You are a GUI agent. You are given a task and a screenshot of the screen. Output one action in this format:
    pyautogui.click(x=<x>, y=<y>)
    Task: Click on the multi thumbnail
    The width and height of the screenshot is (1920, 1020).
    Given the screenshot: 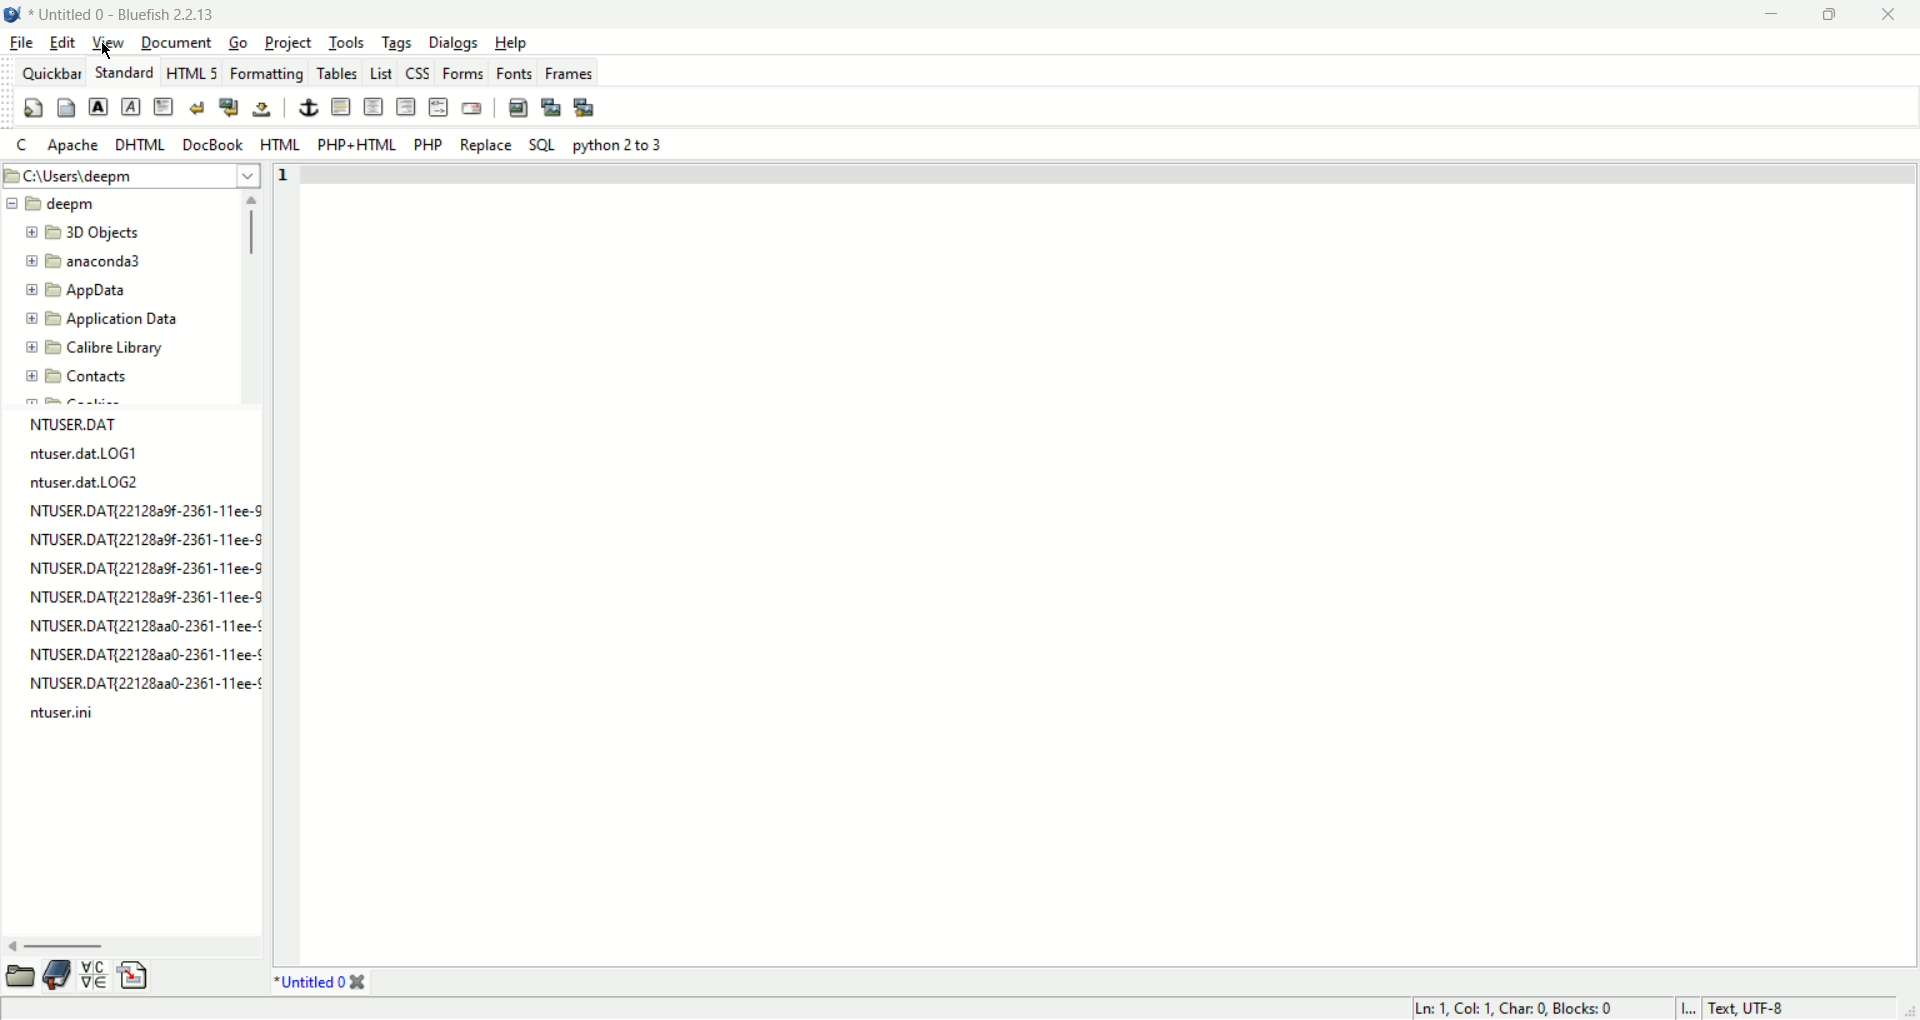 What is the action you would take?
    pyautogui.click(x=584, y=105)
    